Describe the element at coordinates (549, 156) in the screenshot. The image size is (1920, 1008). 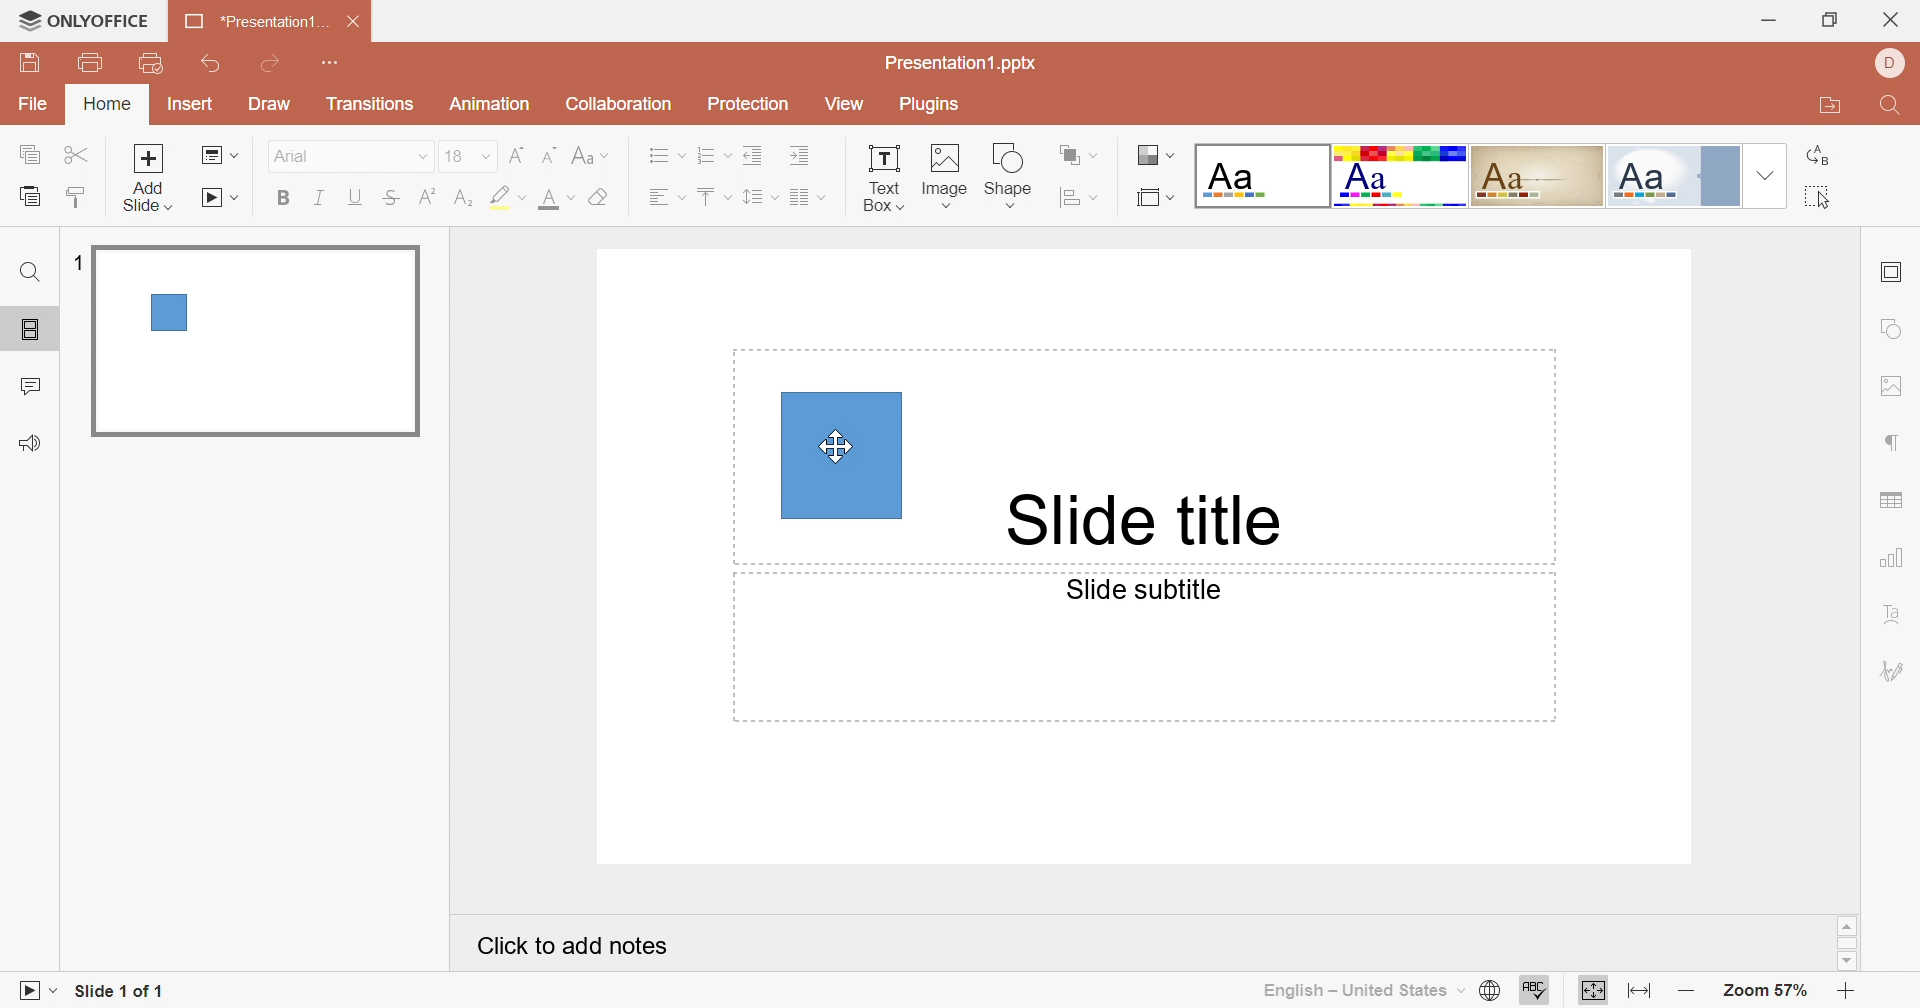
I see `Decrement font size` at that location.